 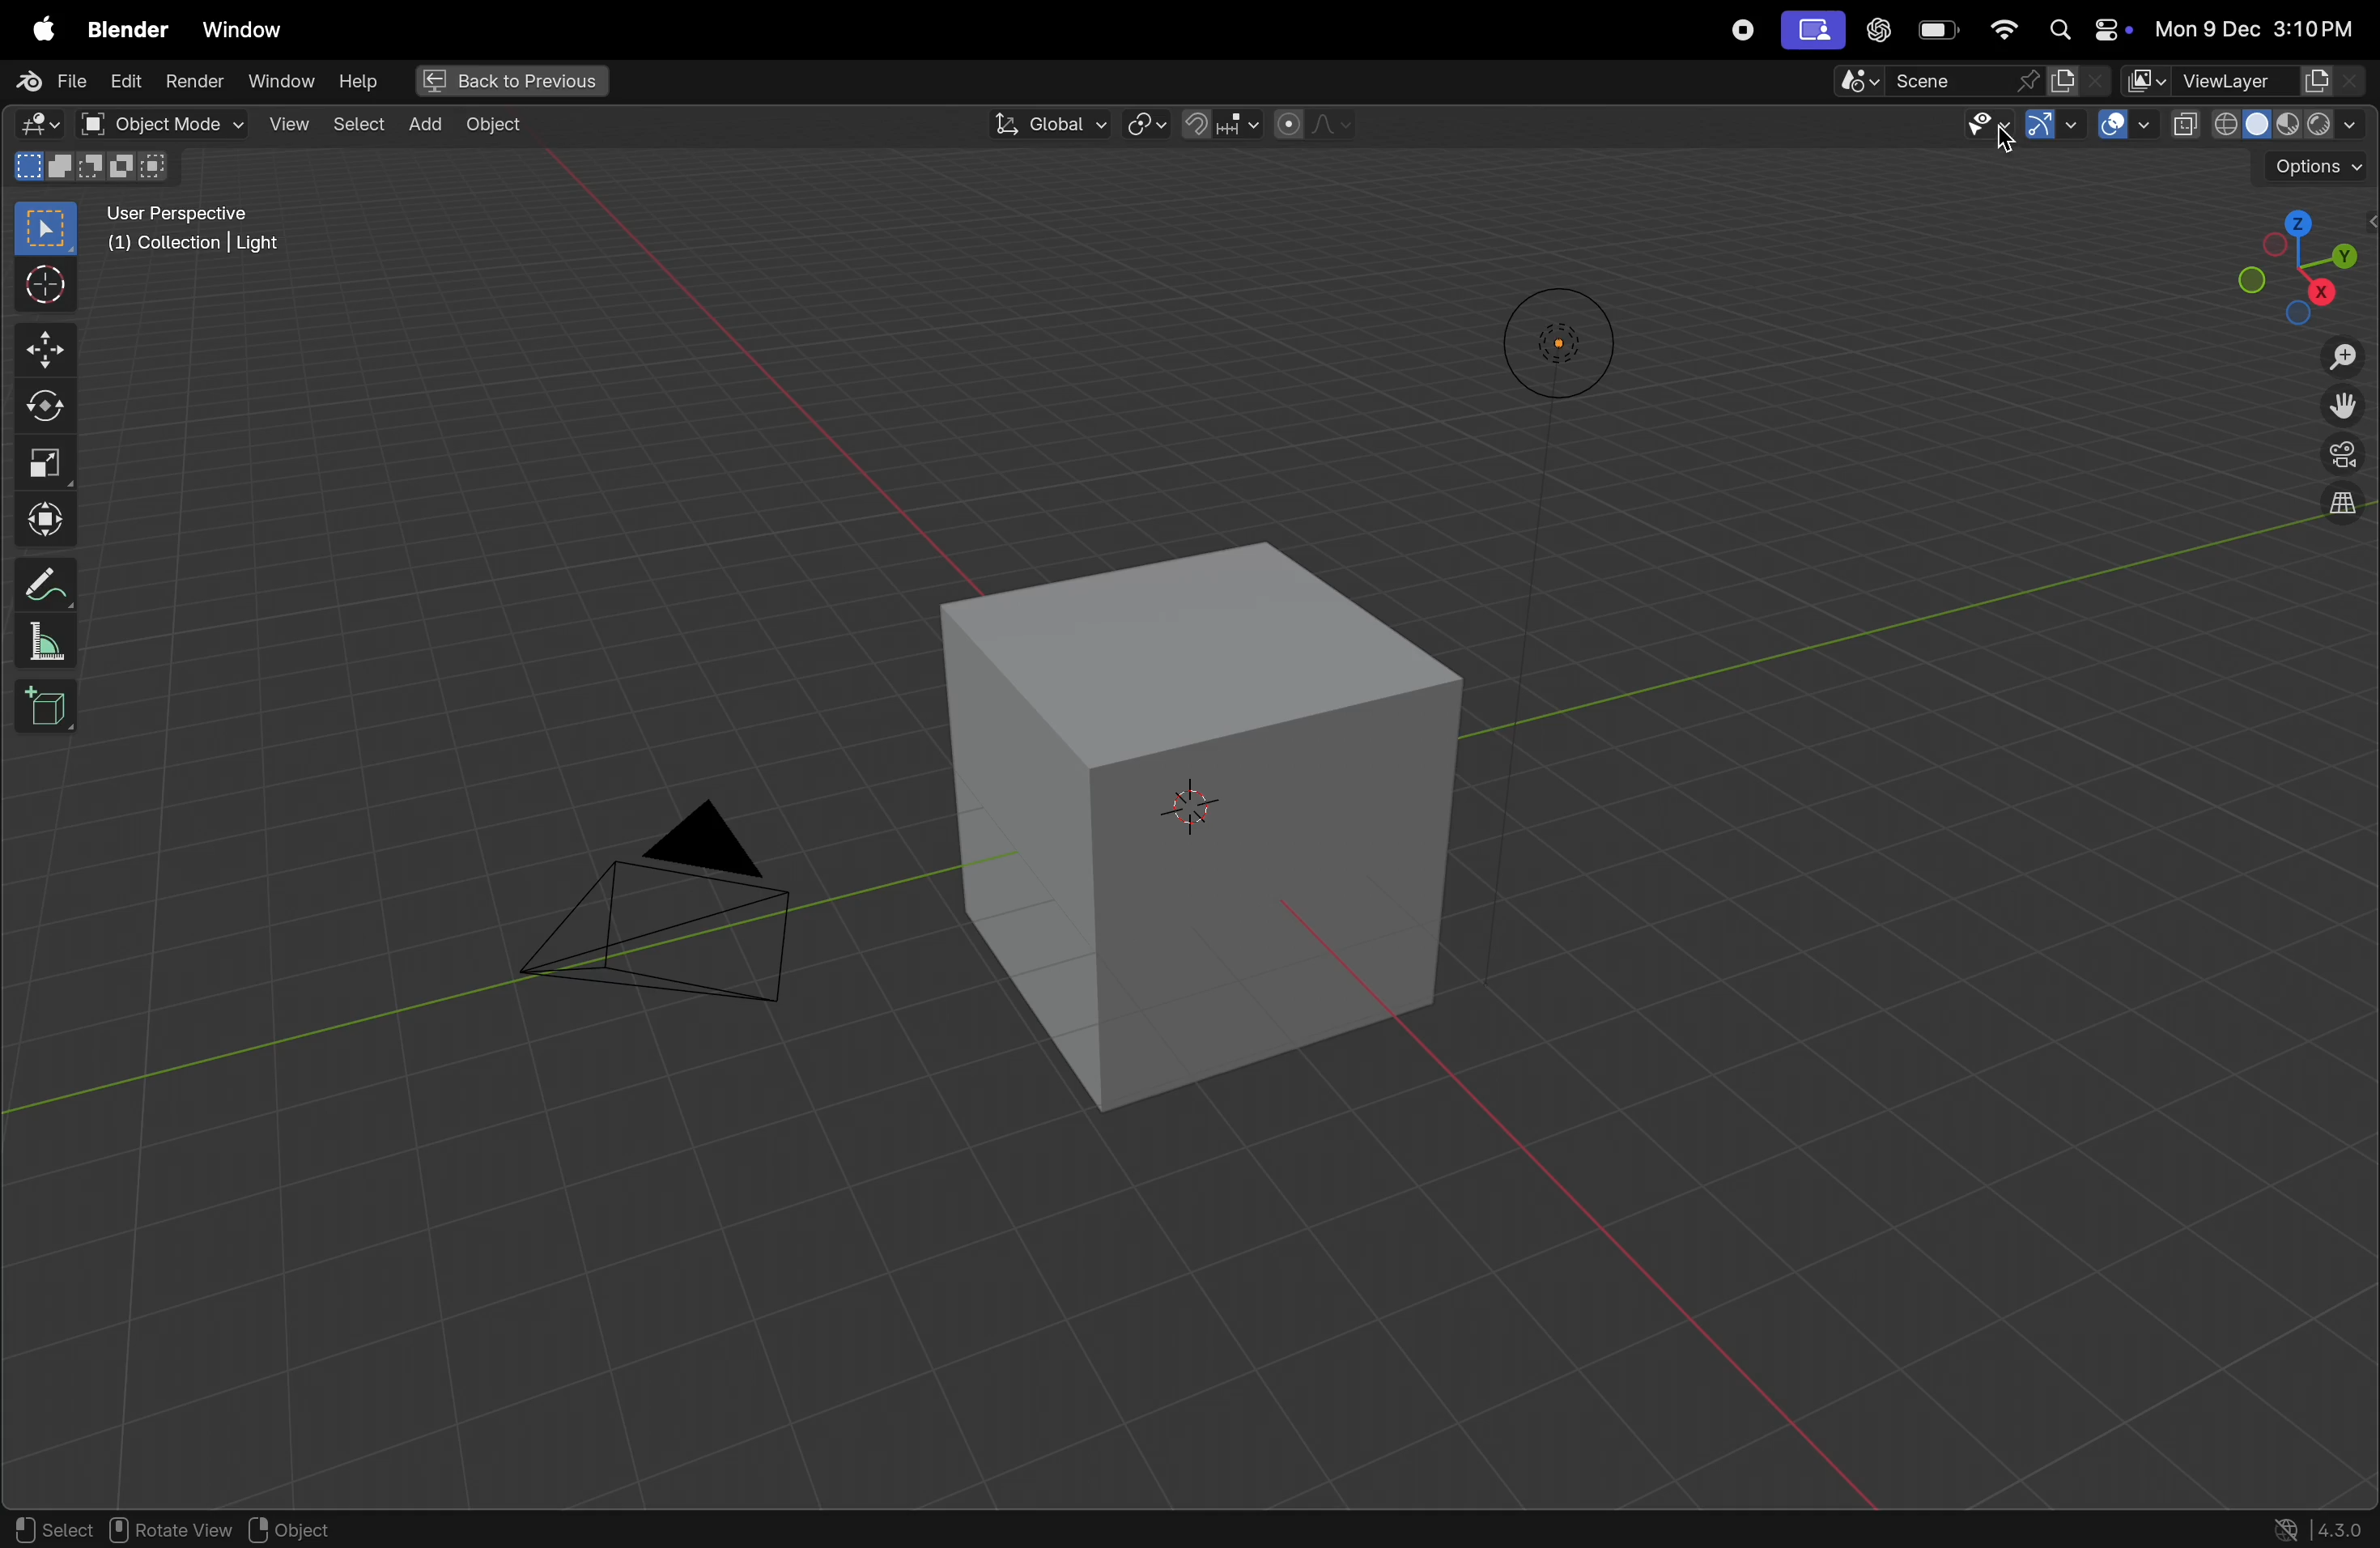 What do you see at coordinates (47, 285) in the screenshot?
I see `cursor` at bounding box center [47, 285].